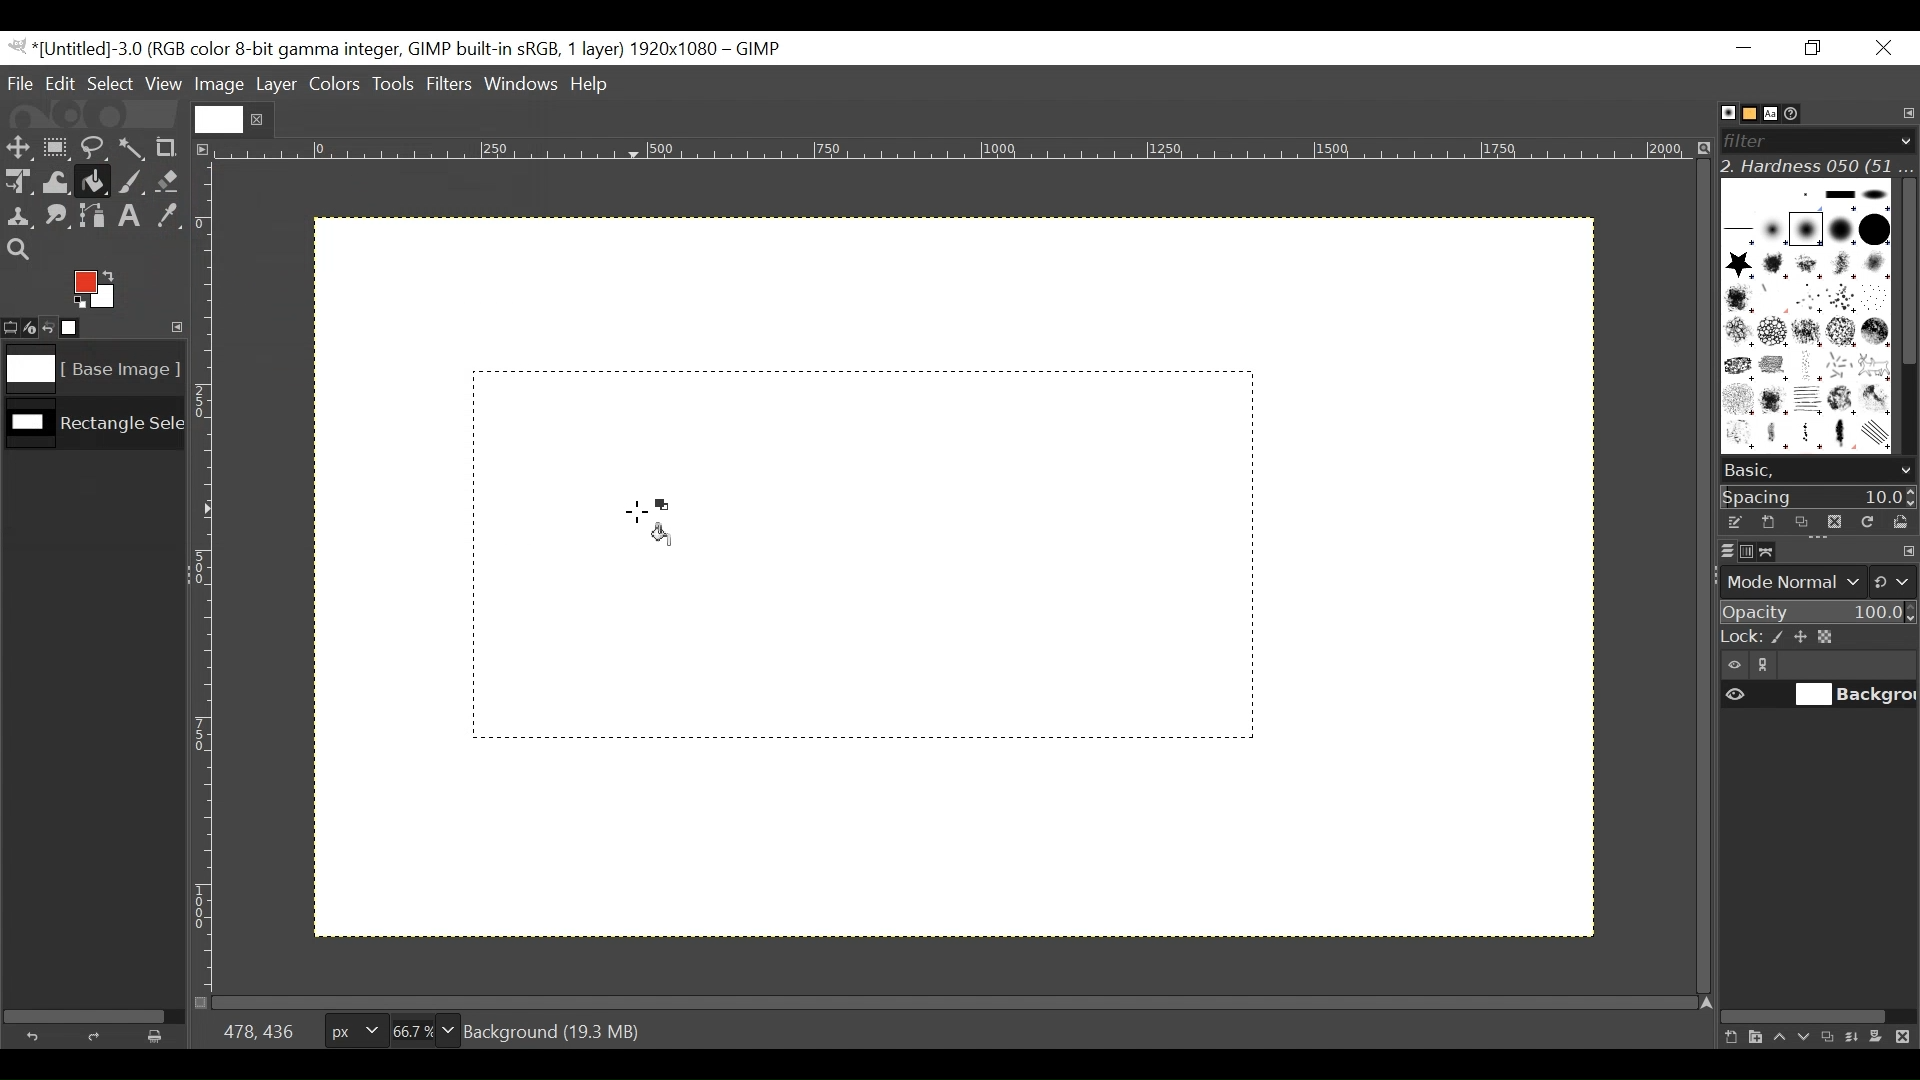  I want to click on Pixels, so click(351, 1027).